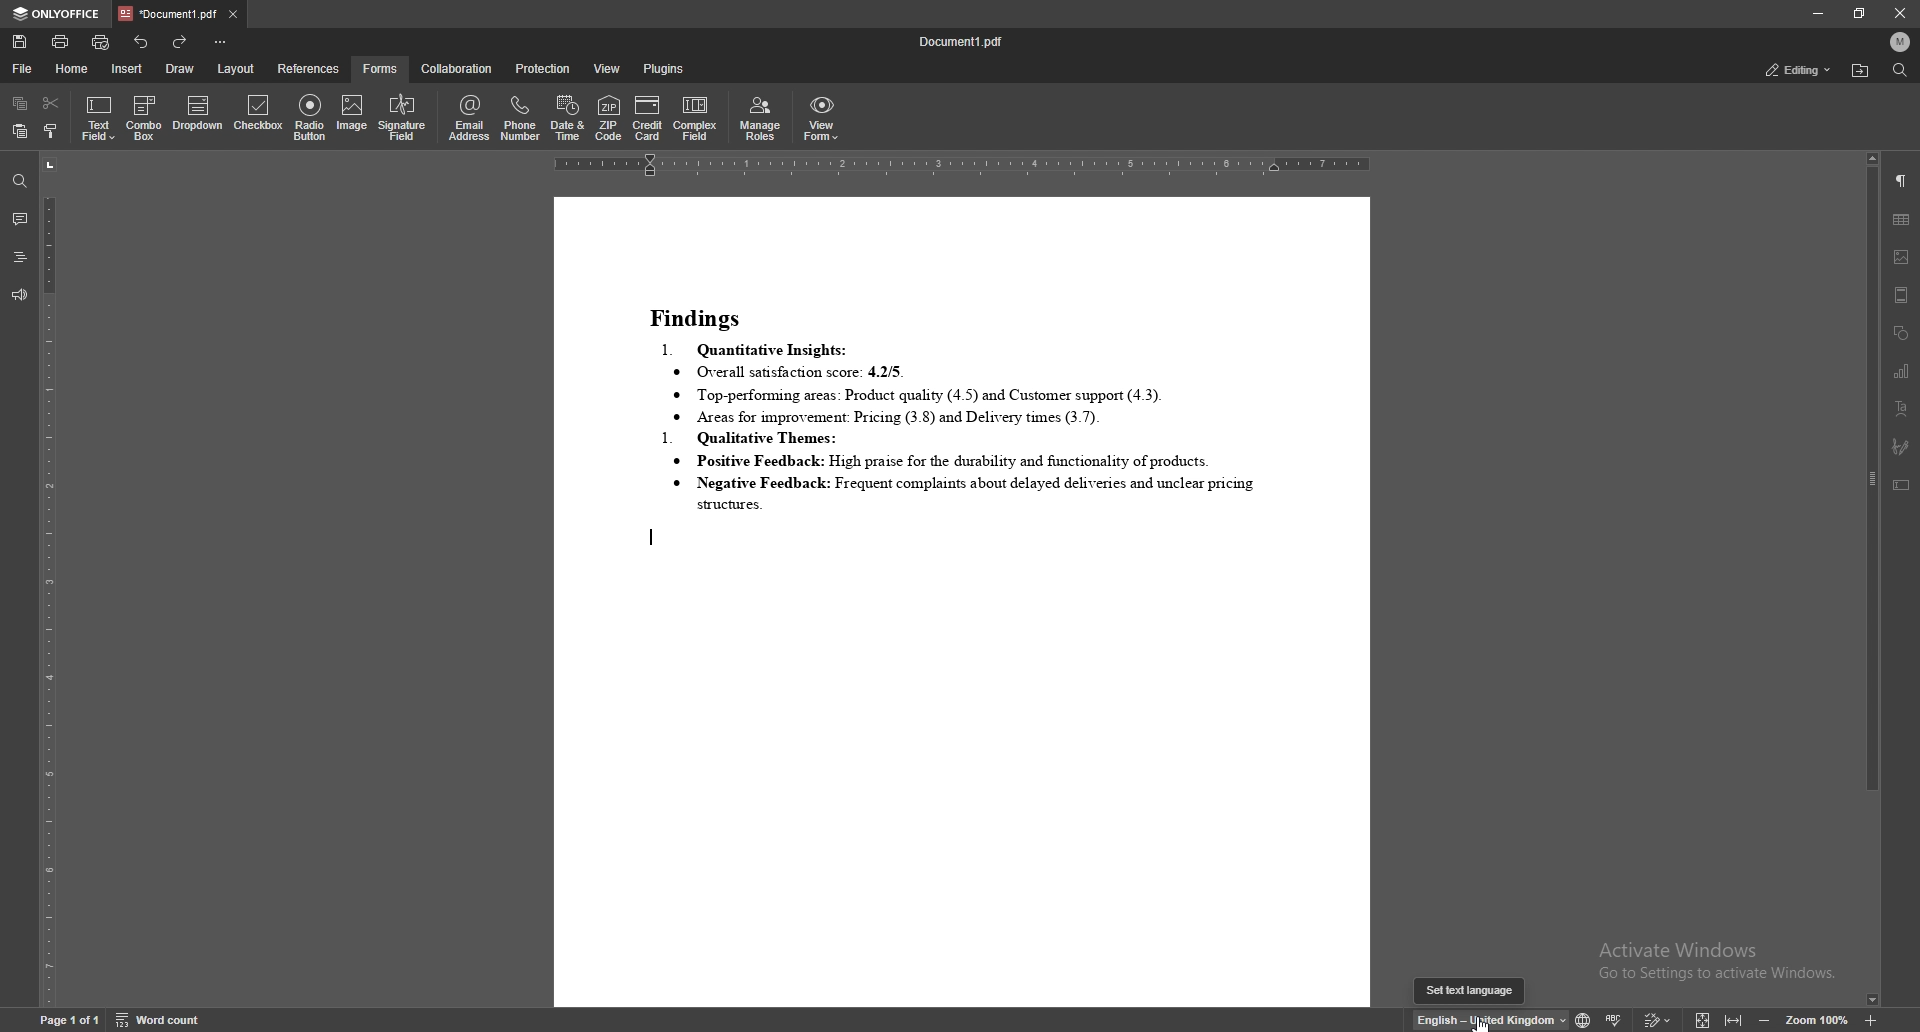  Describe the element at coordinates (1471, 991) in the screenshot. I see `cursor description` at that location.